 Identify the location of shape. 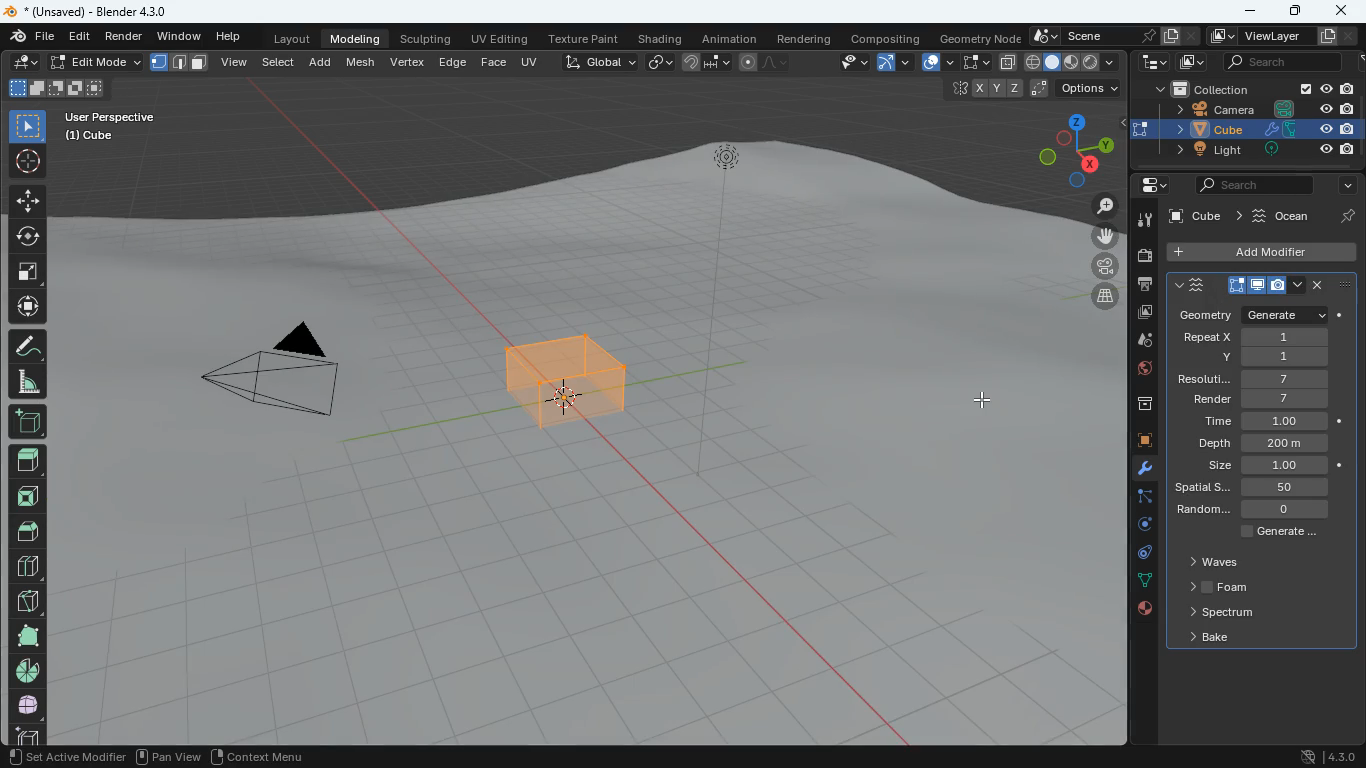
(180, 62).